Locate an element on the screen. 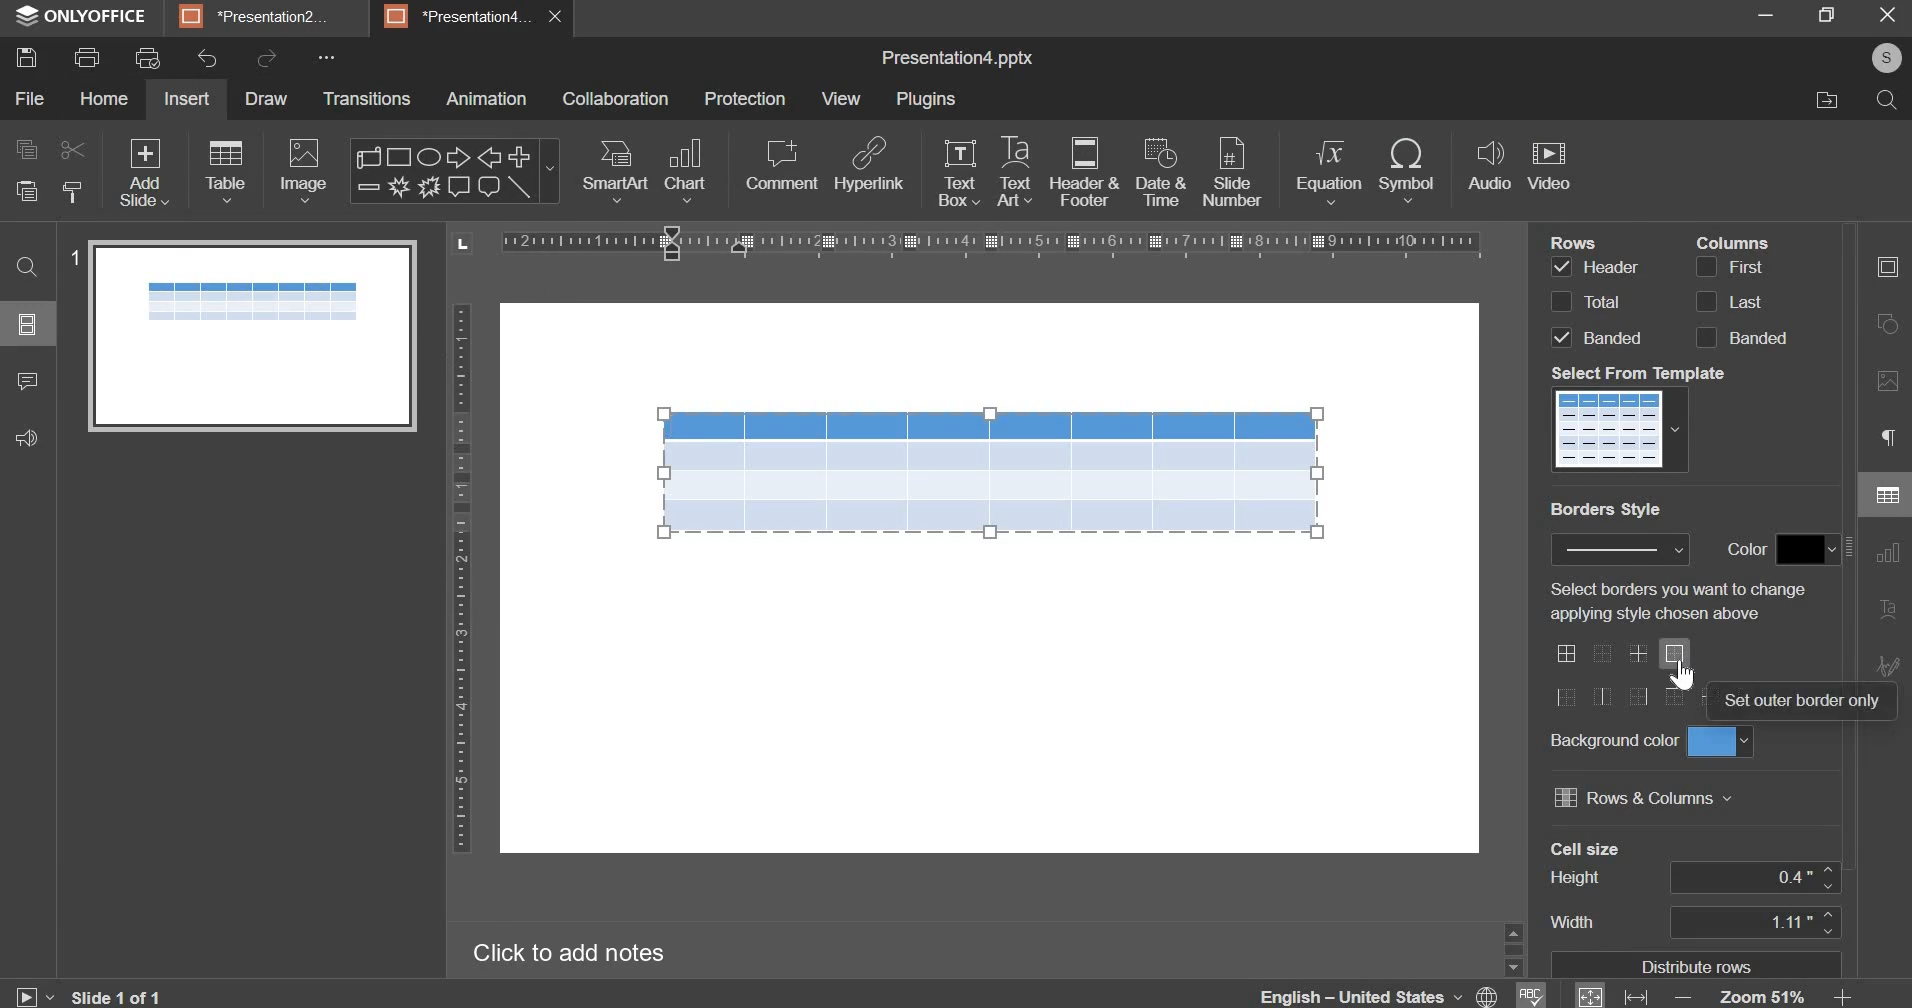 The width and height of the screenshot is (1912, 1008). shape settings is located at coordinates (1887, 324).